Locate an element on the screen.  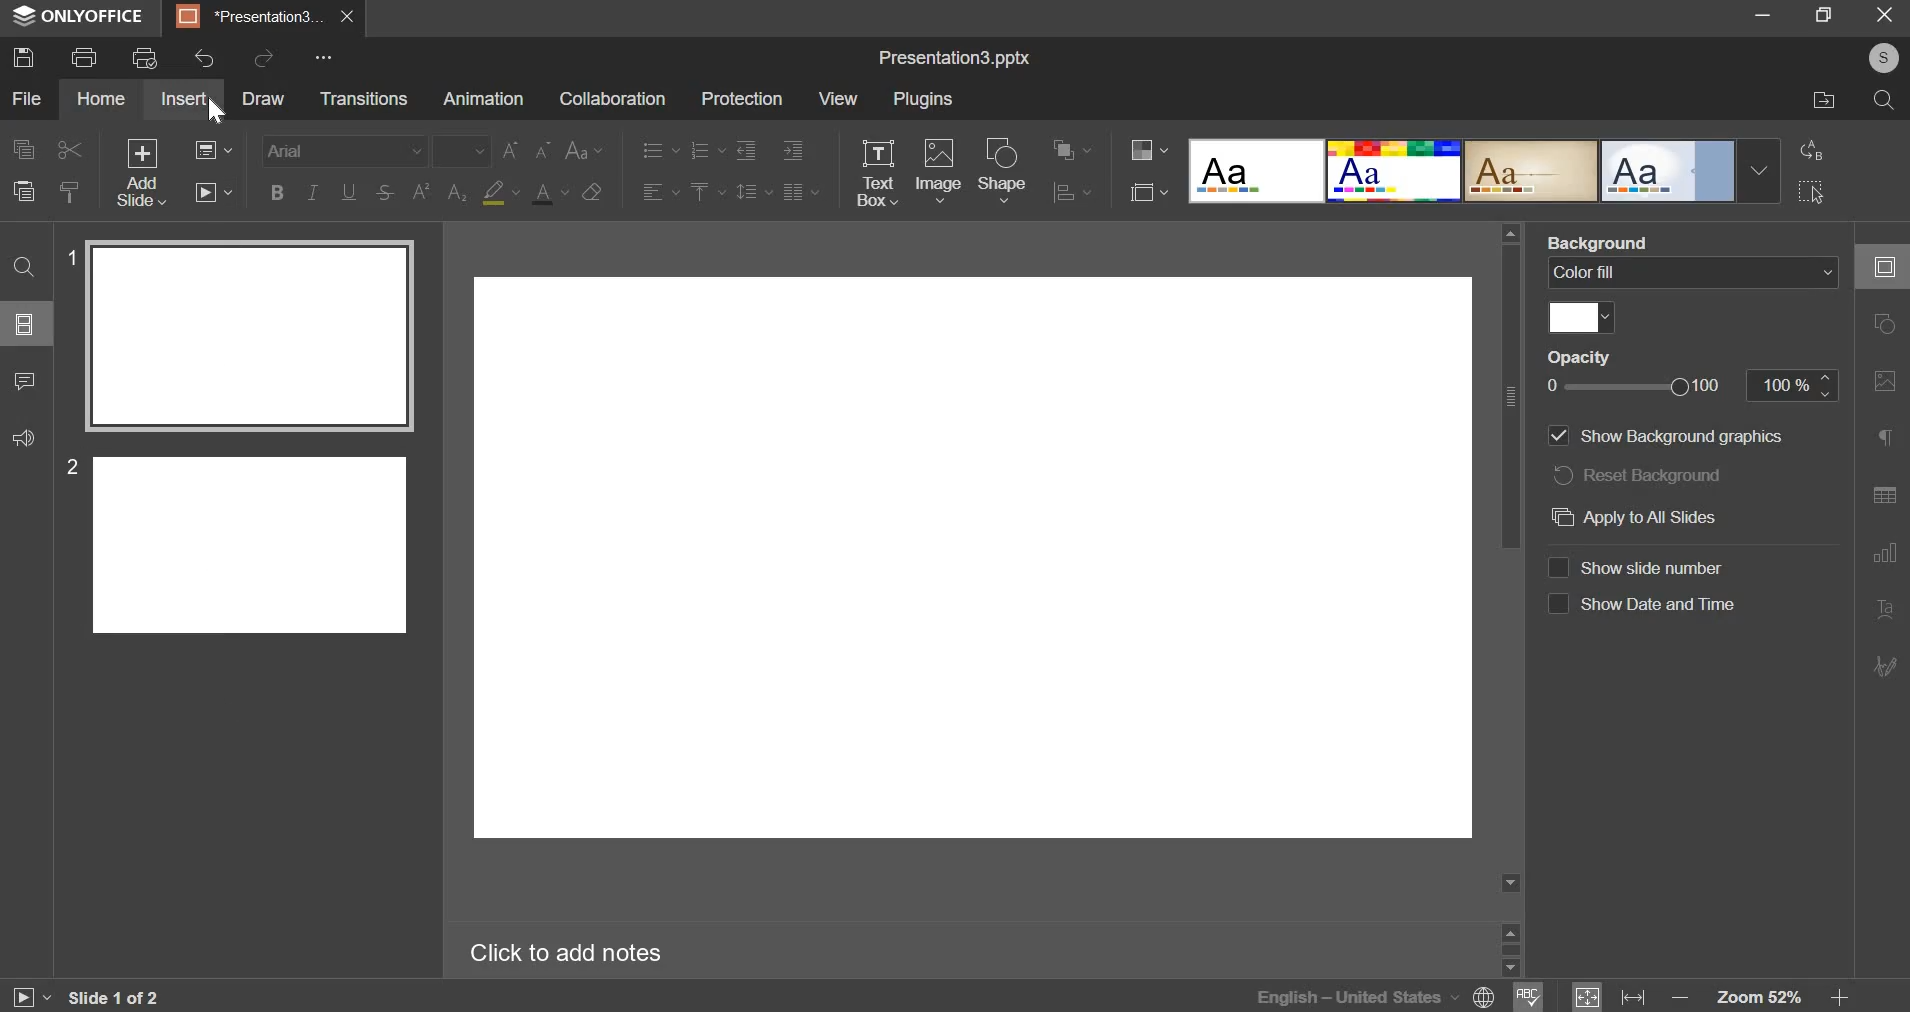
presentation3.pptx is located at coordinates (954, 59).